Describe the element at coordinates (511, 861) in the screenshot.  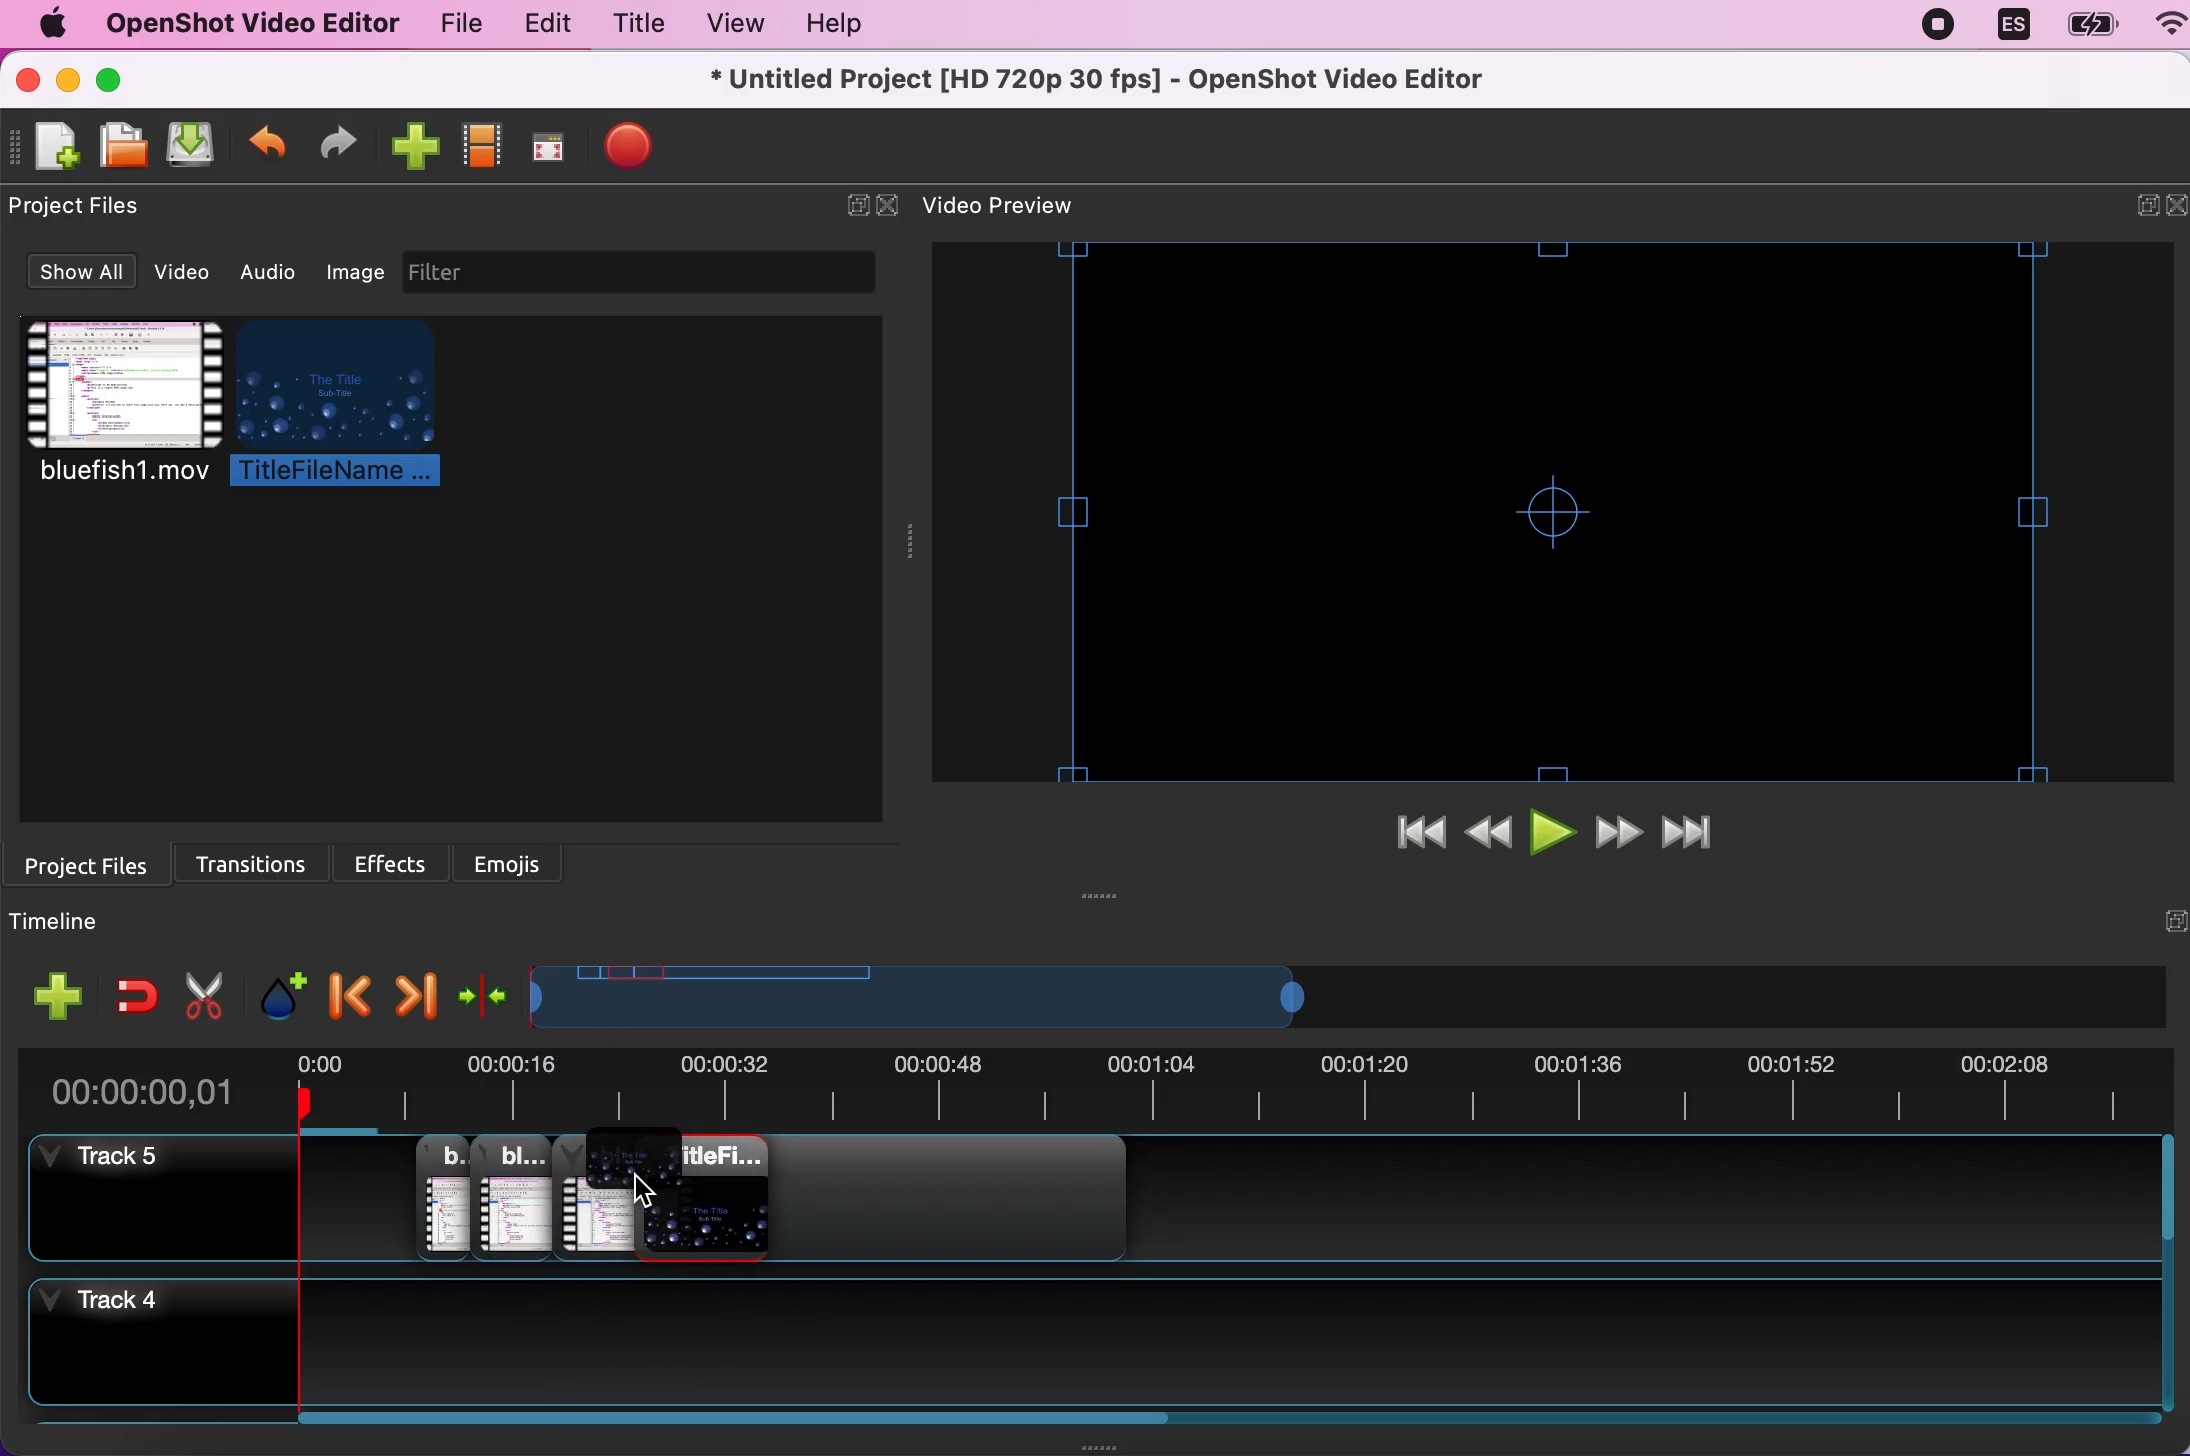
I see `emojis` at that location.